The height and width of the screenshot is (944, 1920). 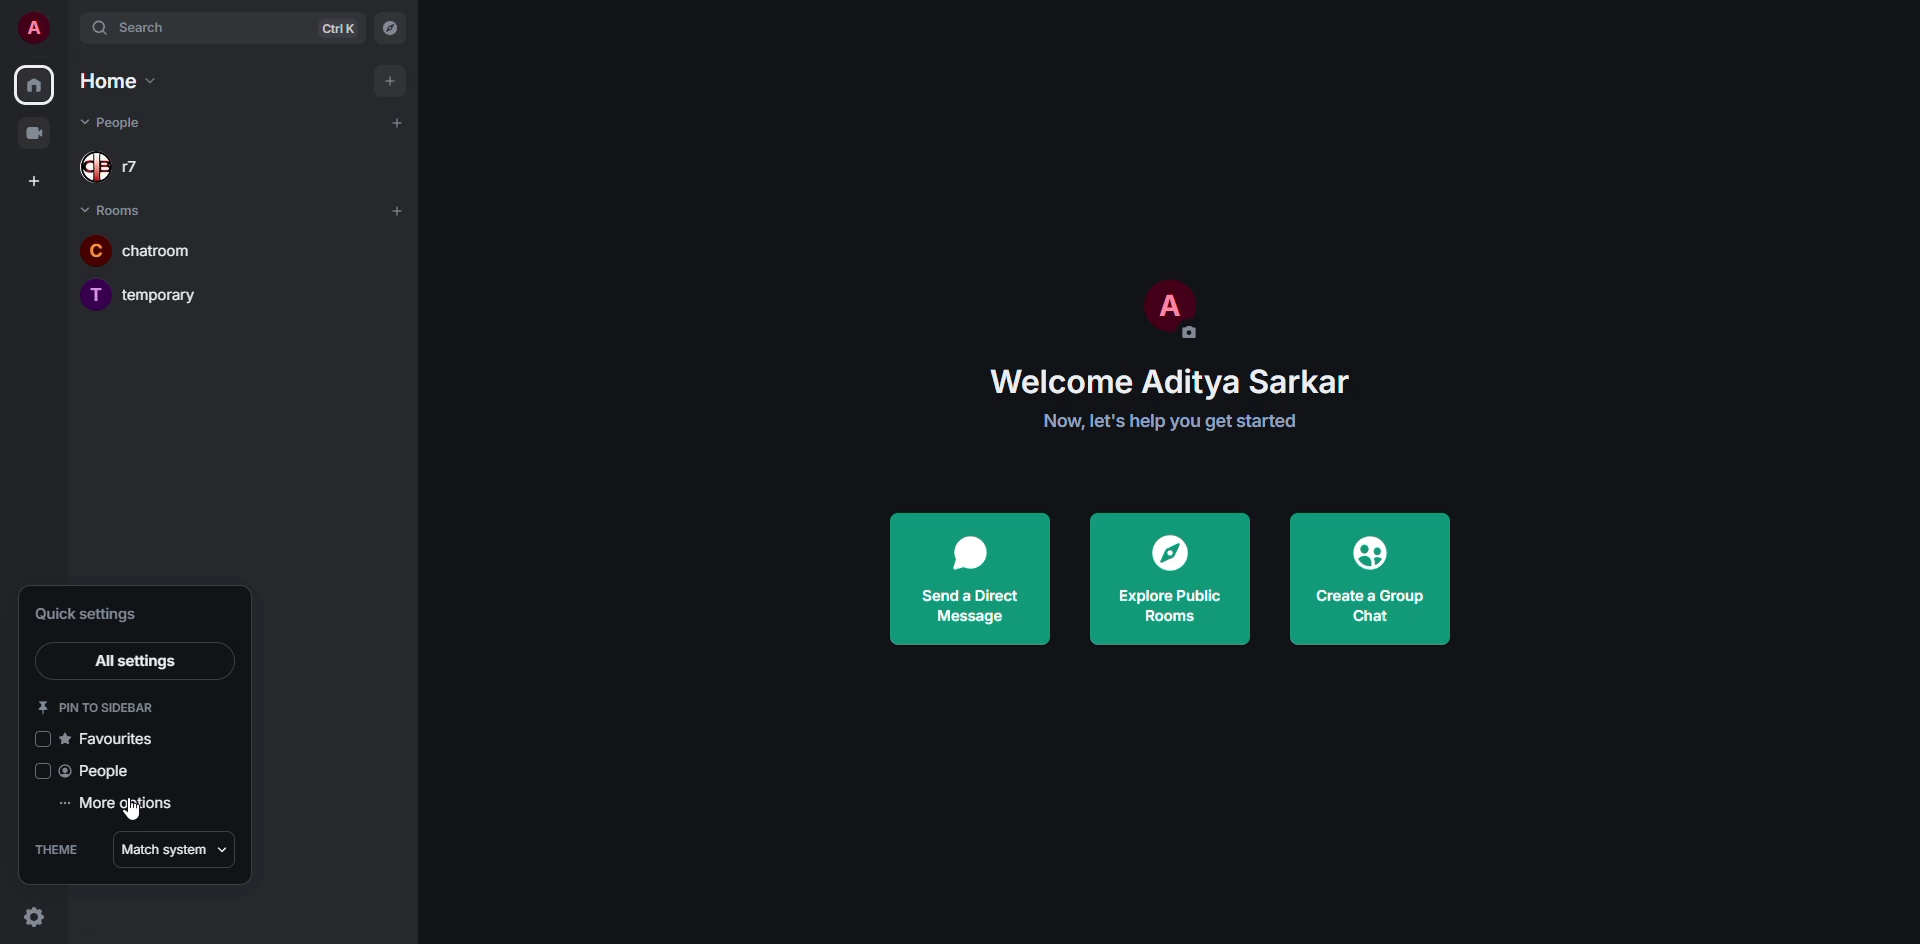 What do you see at coordinates (130, 817) in the screenshot?
I see `cursor` at bounding box center [130, 817].